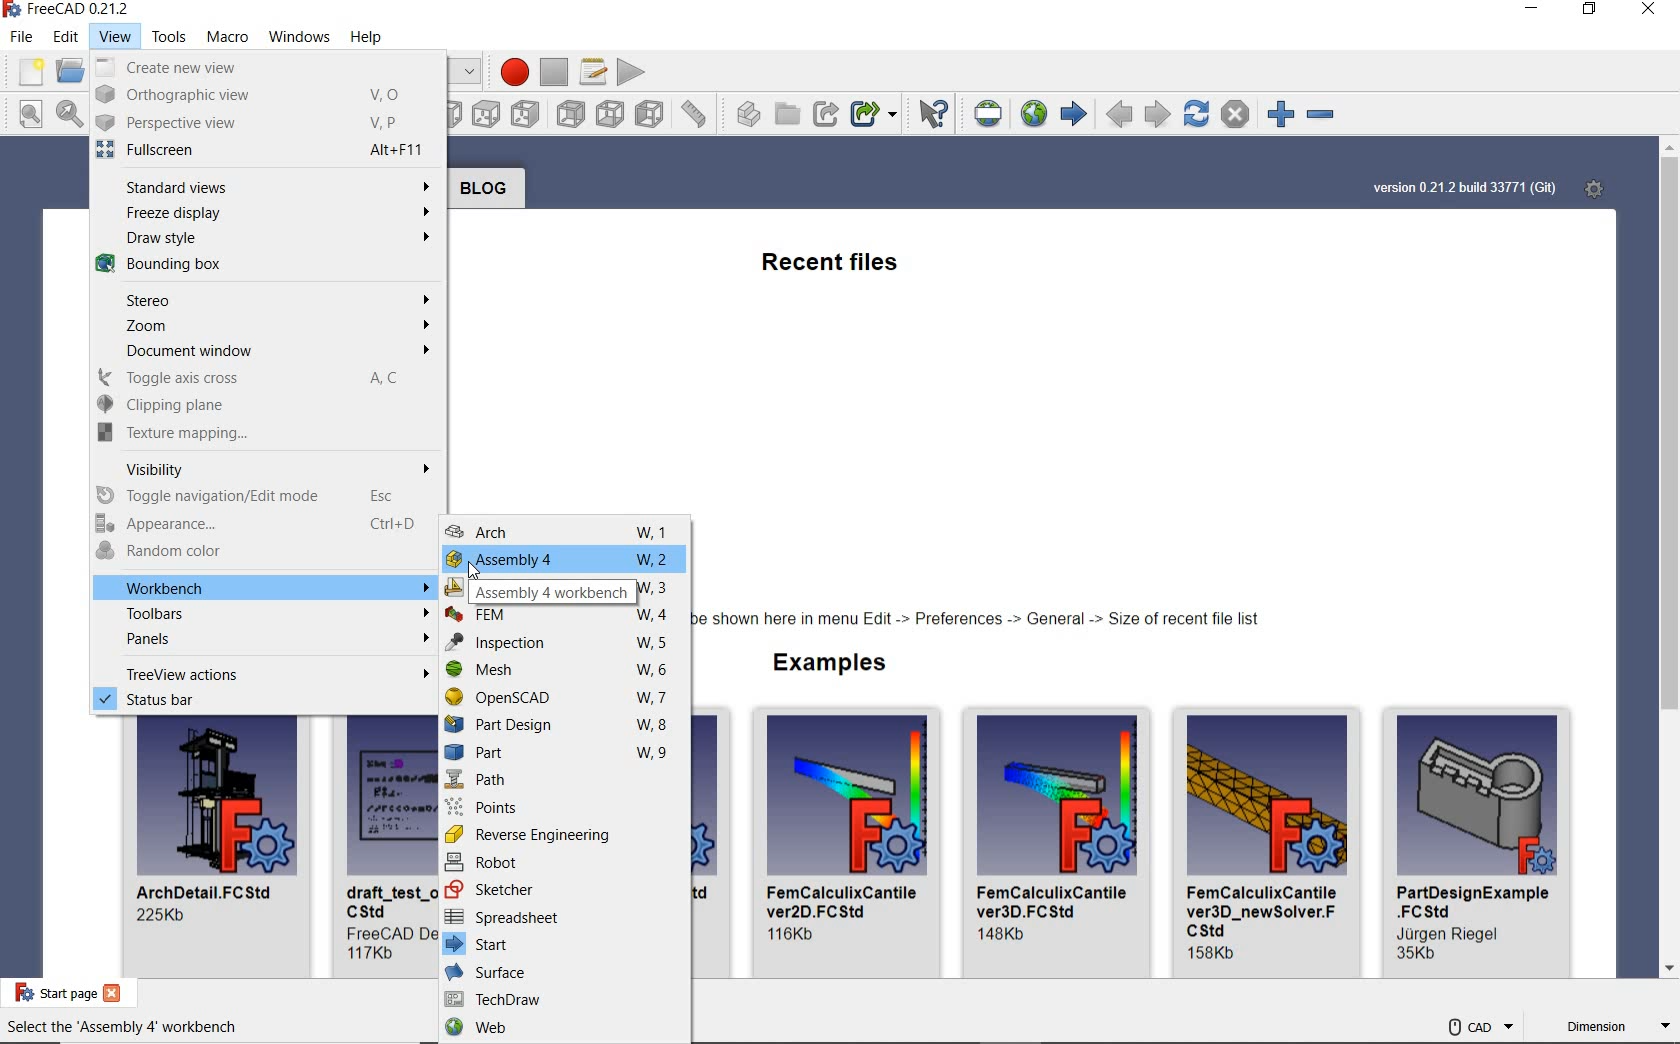  I want to click on bounding box, so click(268, 267).